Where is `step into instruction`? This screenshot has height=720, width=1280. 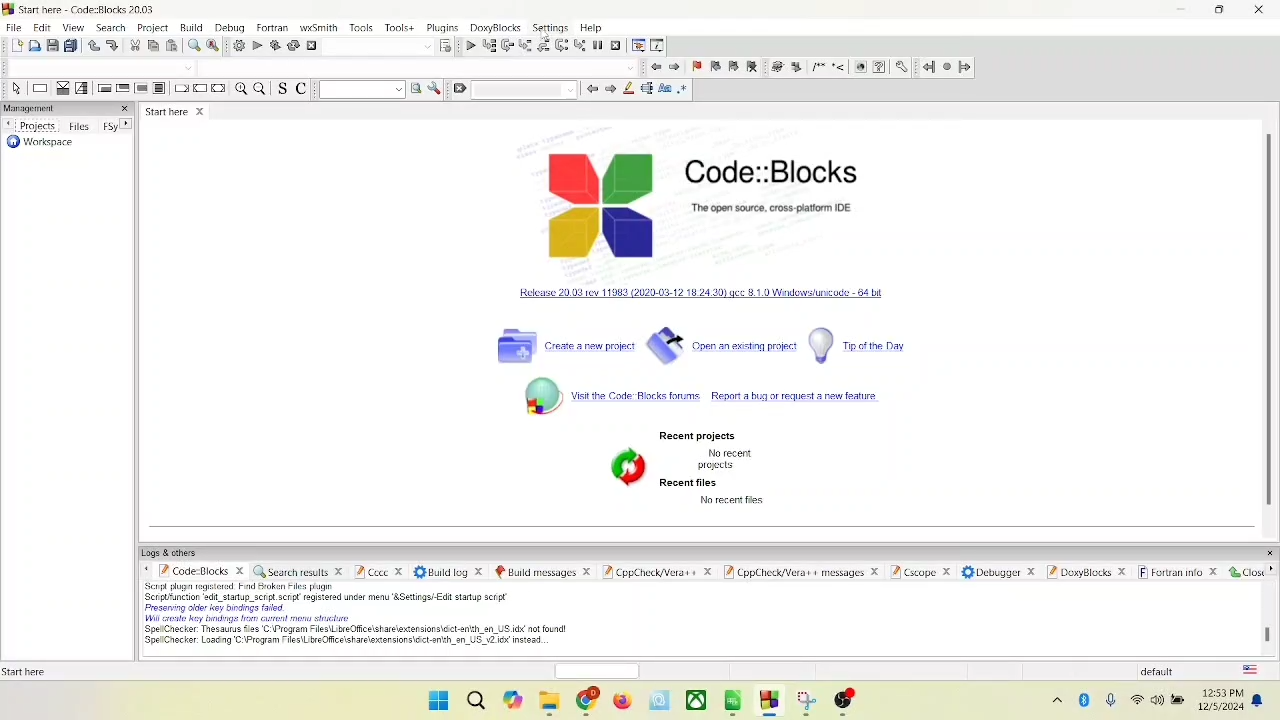 step into instruction is located at coordinates (580, 45).